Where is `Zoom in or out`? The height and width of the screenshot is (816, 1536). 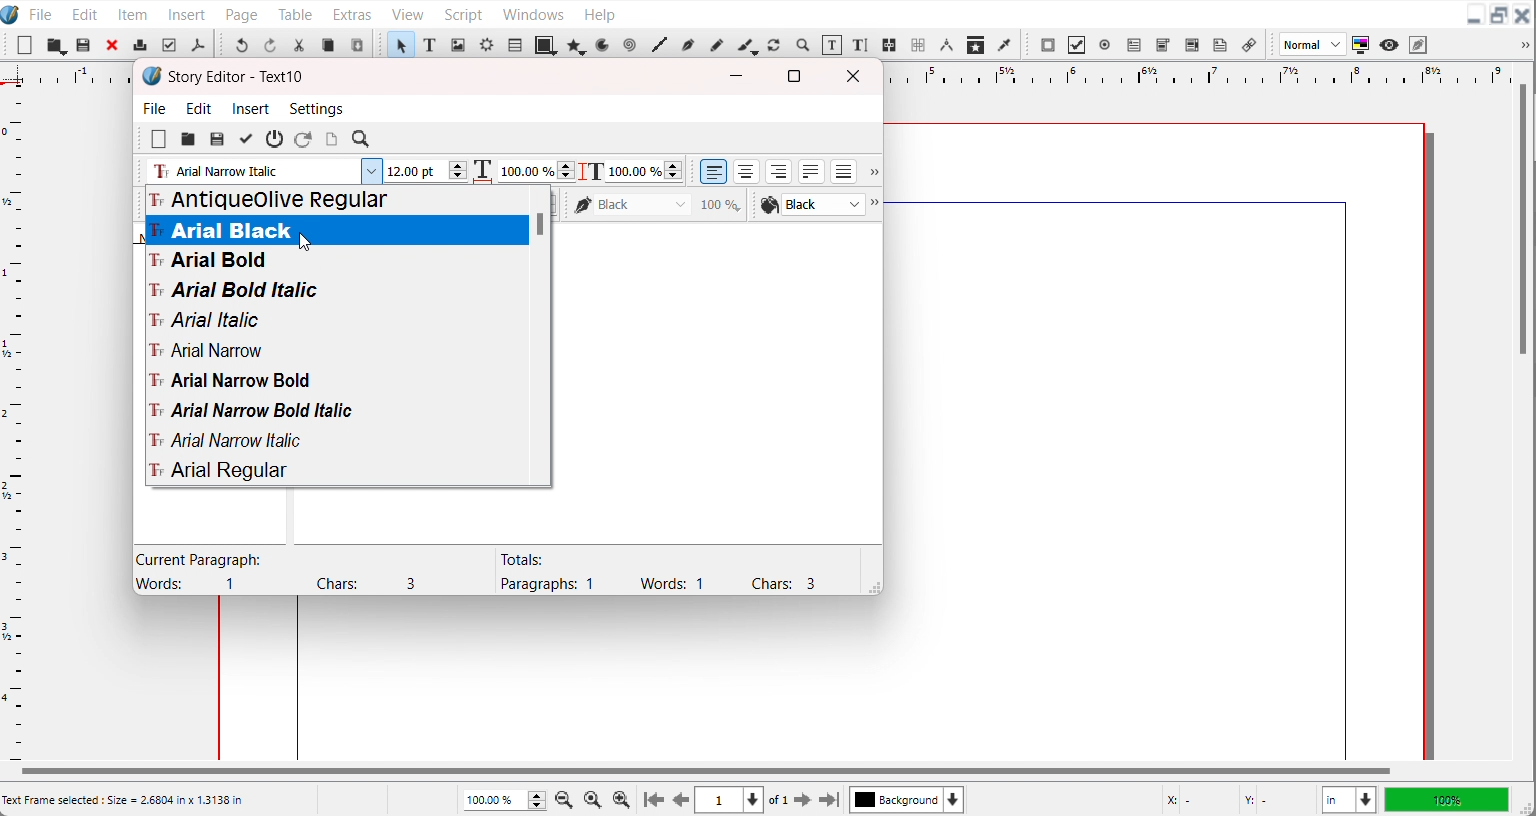
Zoom in or out is located at coordinates (801, 44).